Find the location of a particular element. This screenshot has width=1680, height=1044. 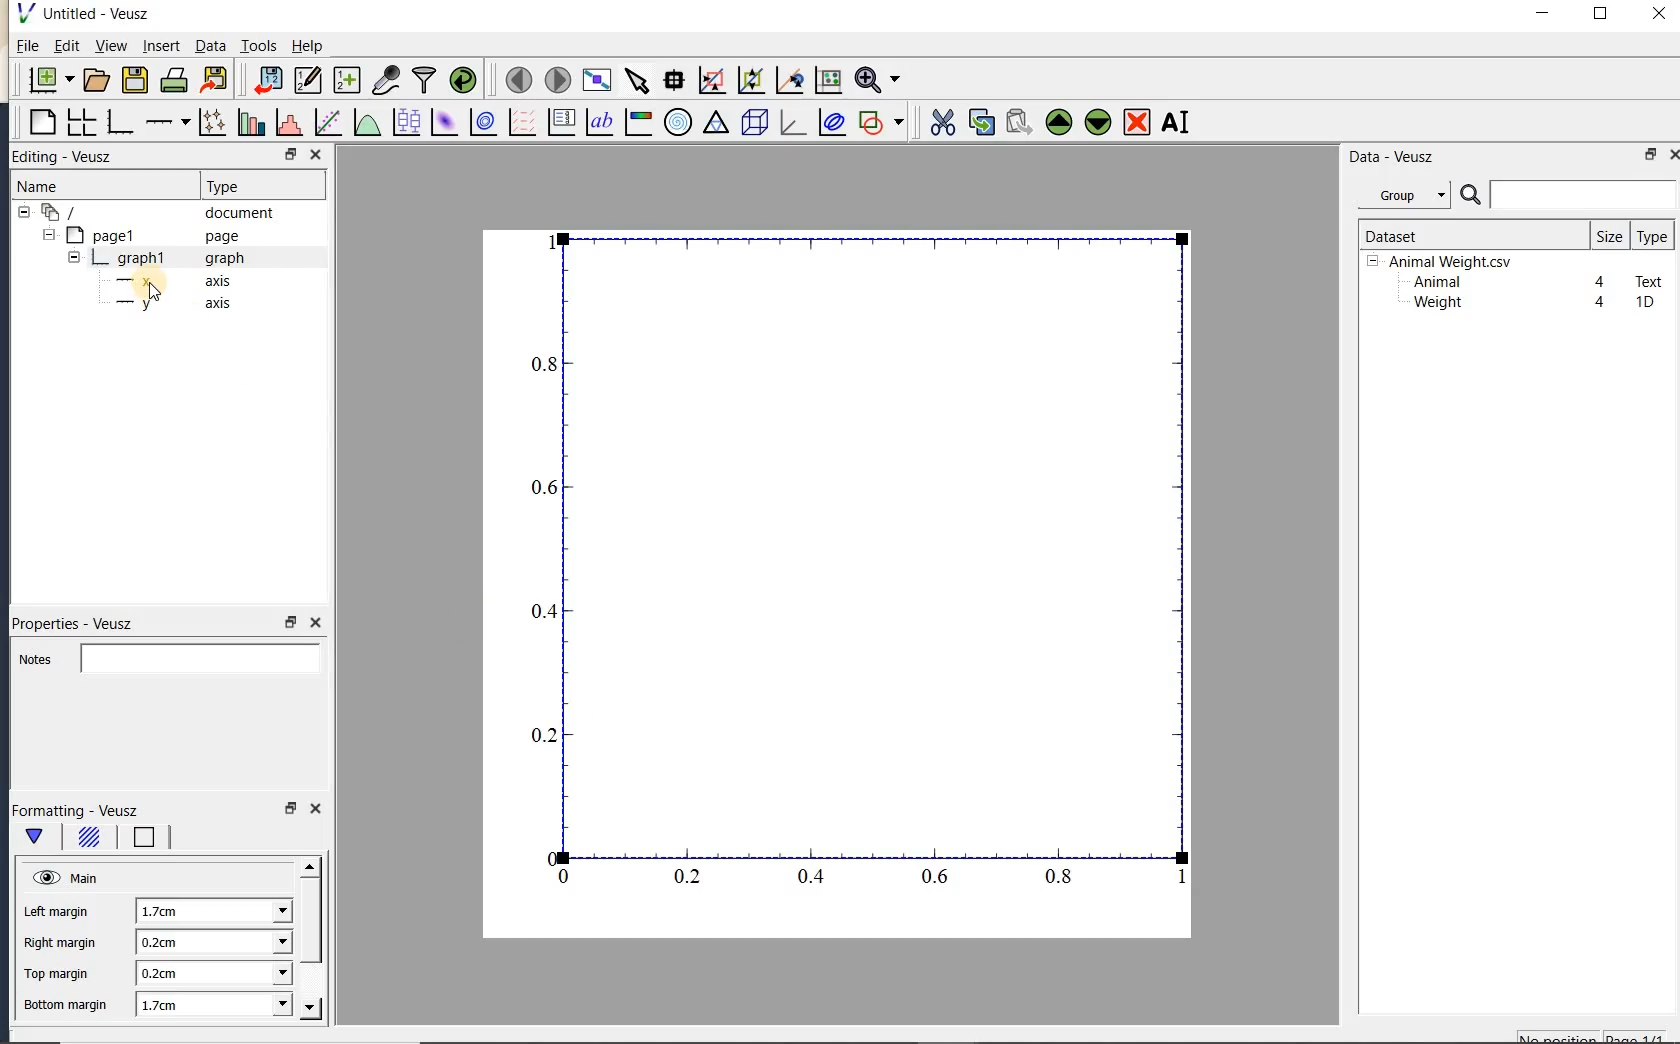

close is located at coordinates (316, 810).